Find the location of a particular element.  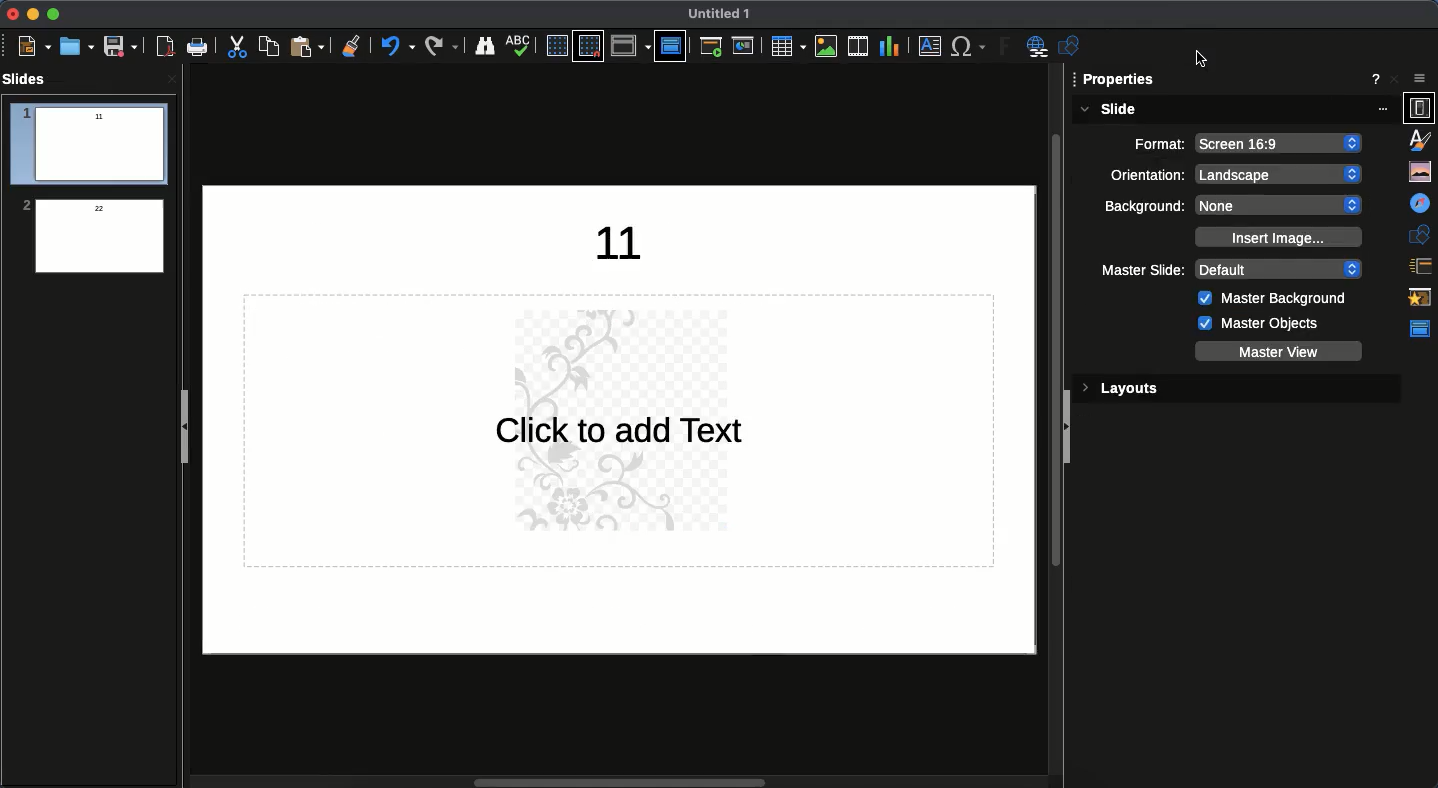

Navigator is located at coordinates (1422, 204).